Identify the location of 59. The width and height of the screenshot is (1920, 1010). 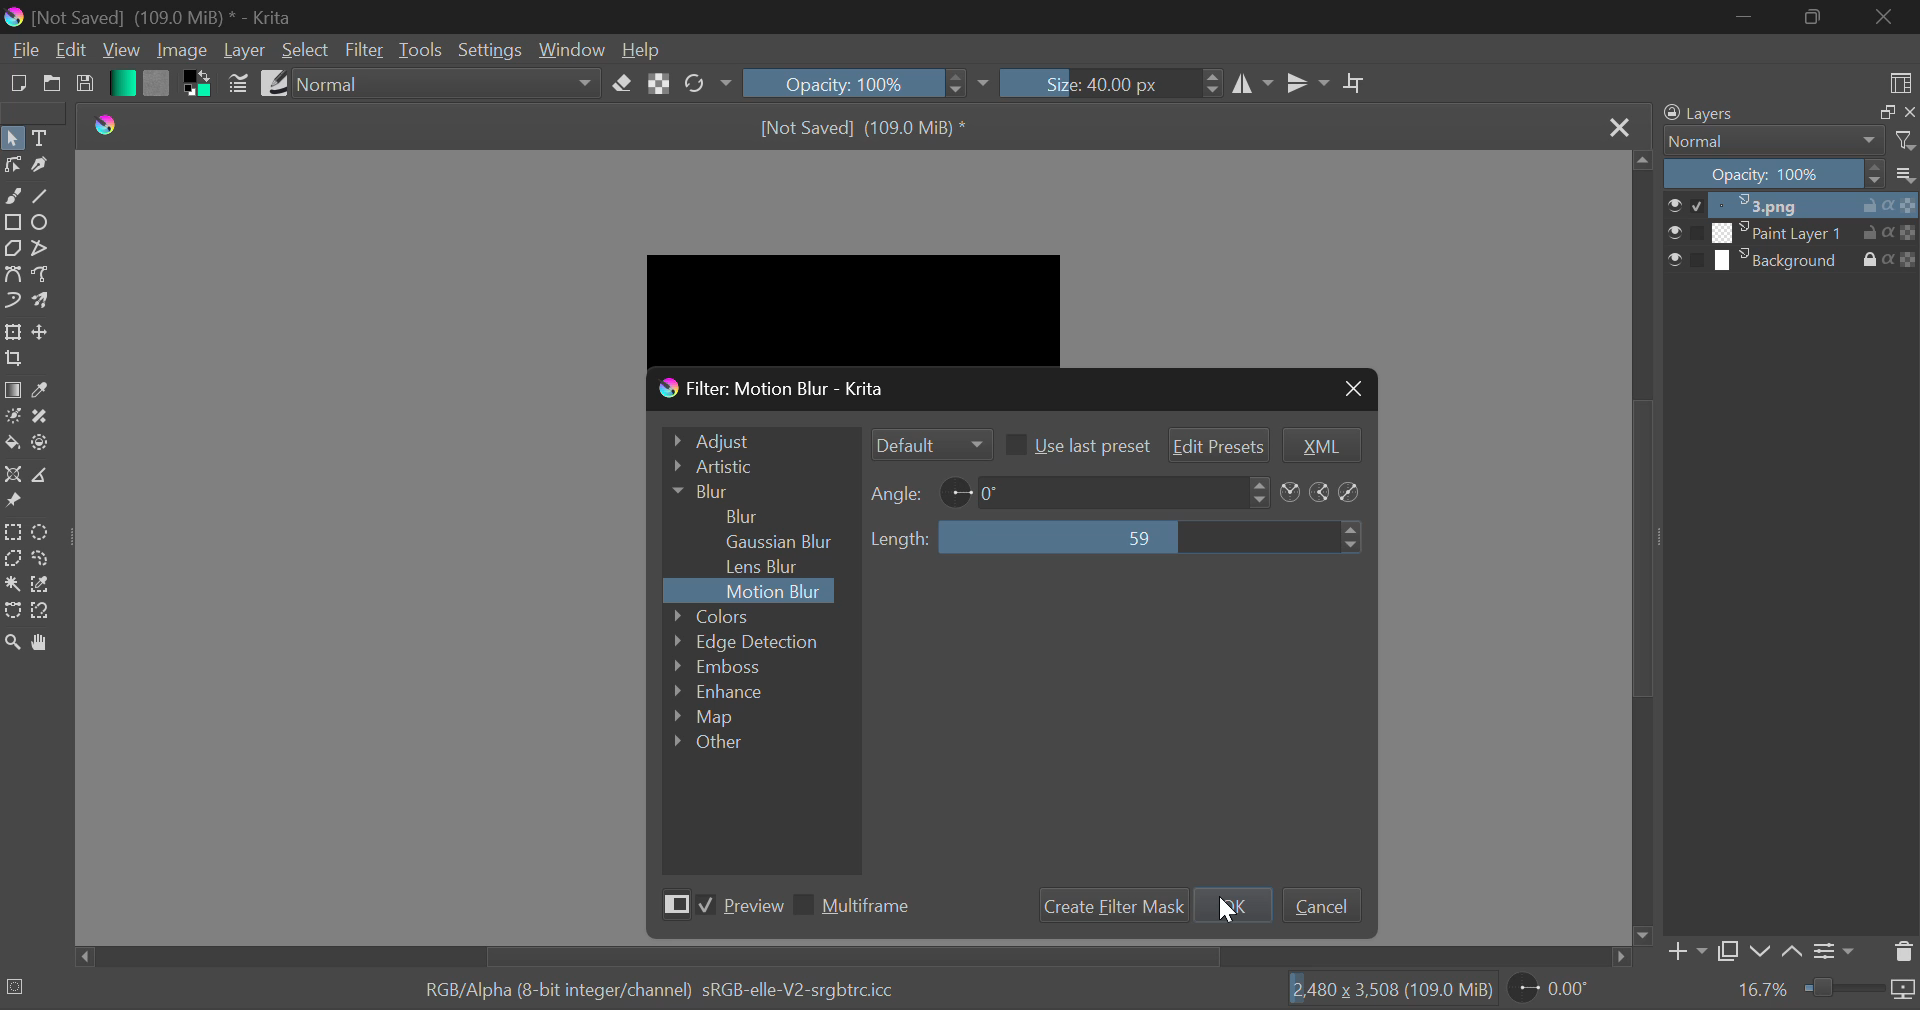
(1136, 536).